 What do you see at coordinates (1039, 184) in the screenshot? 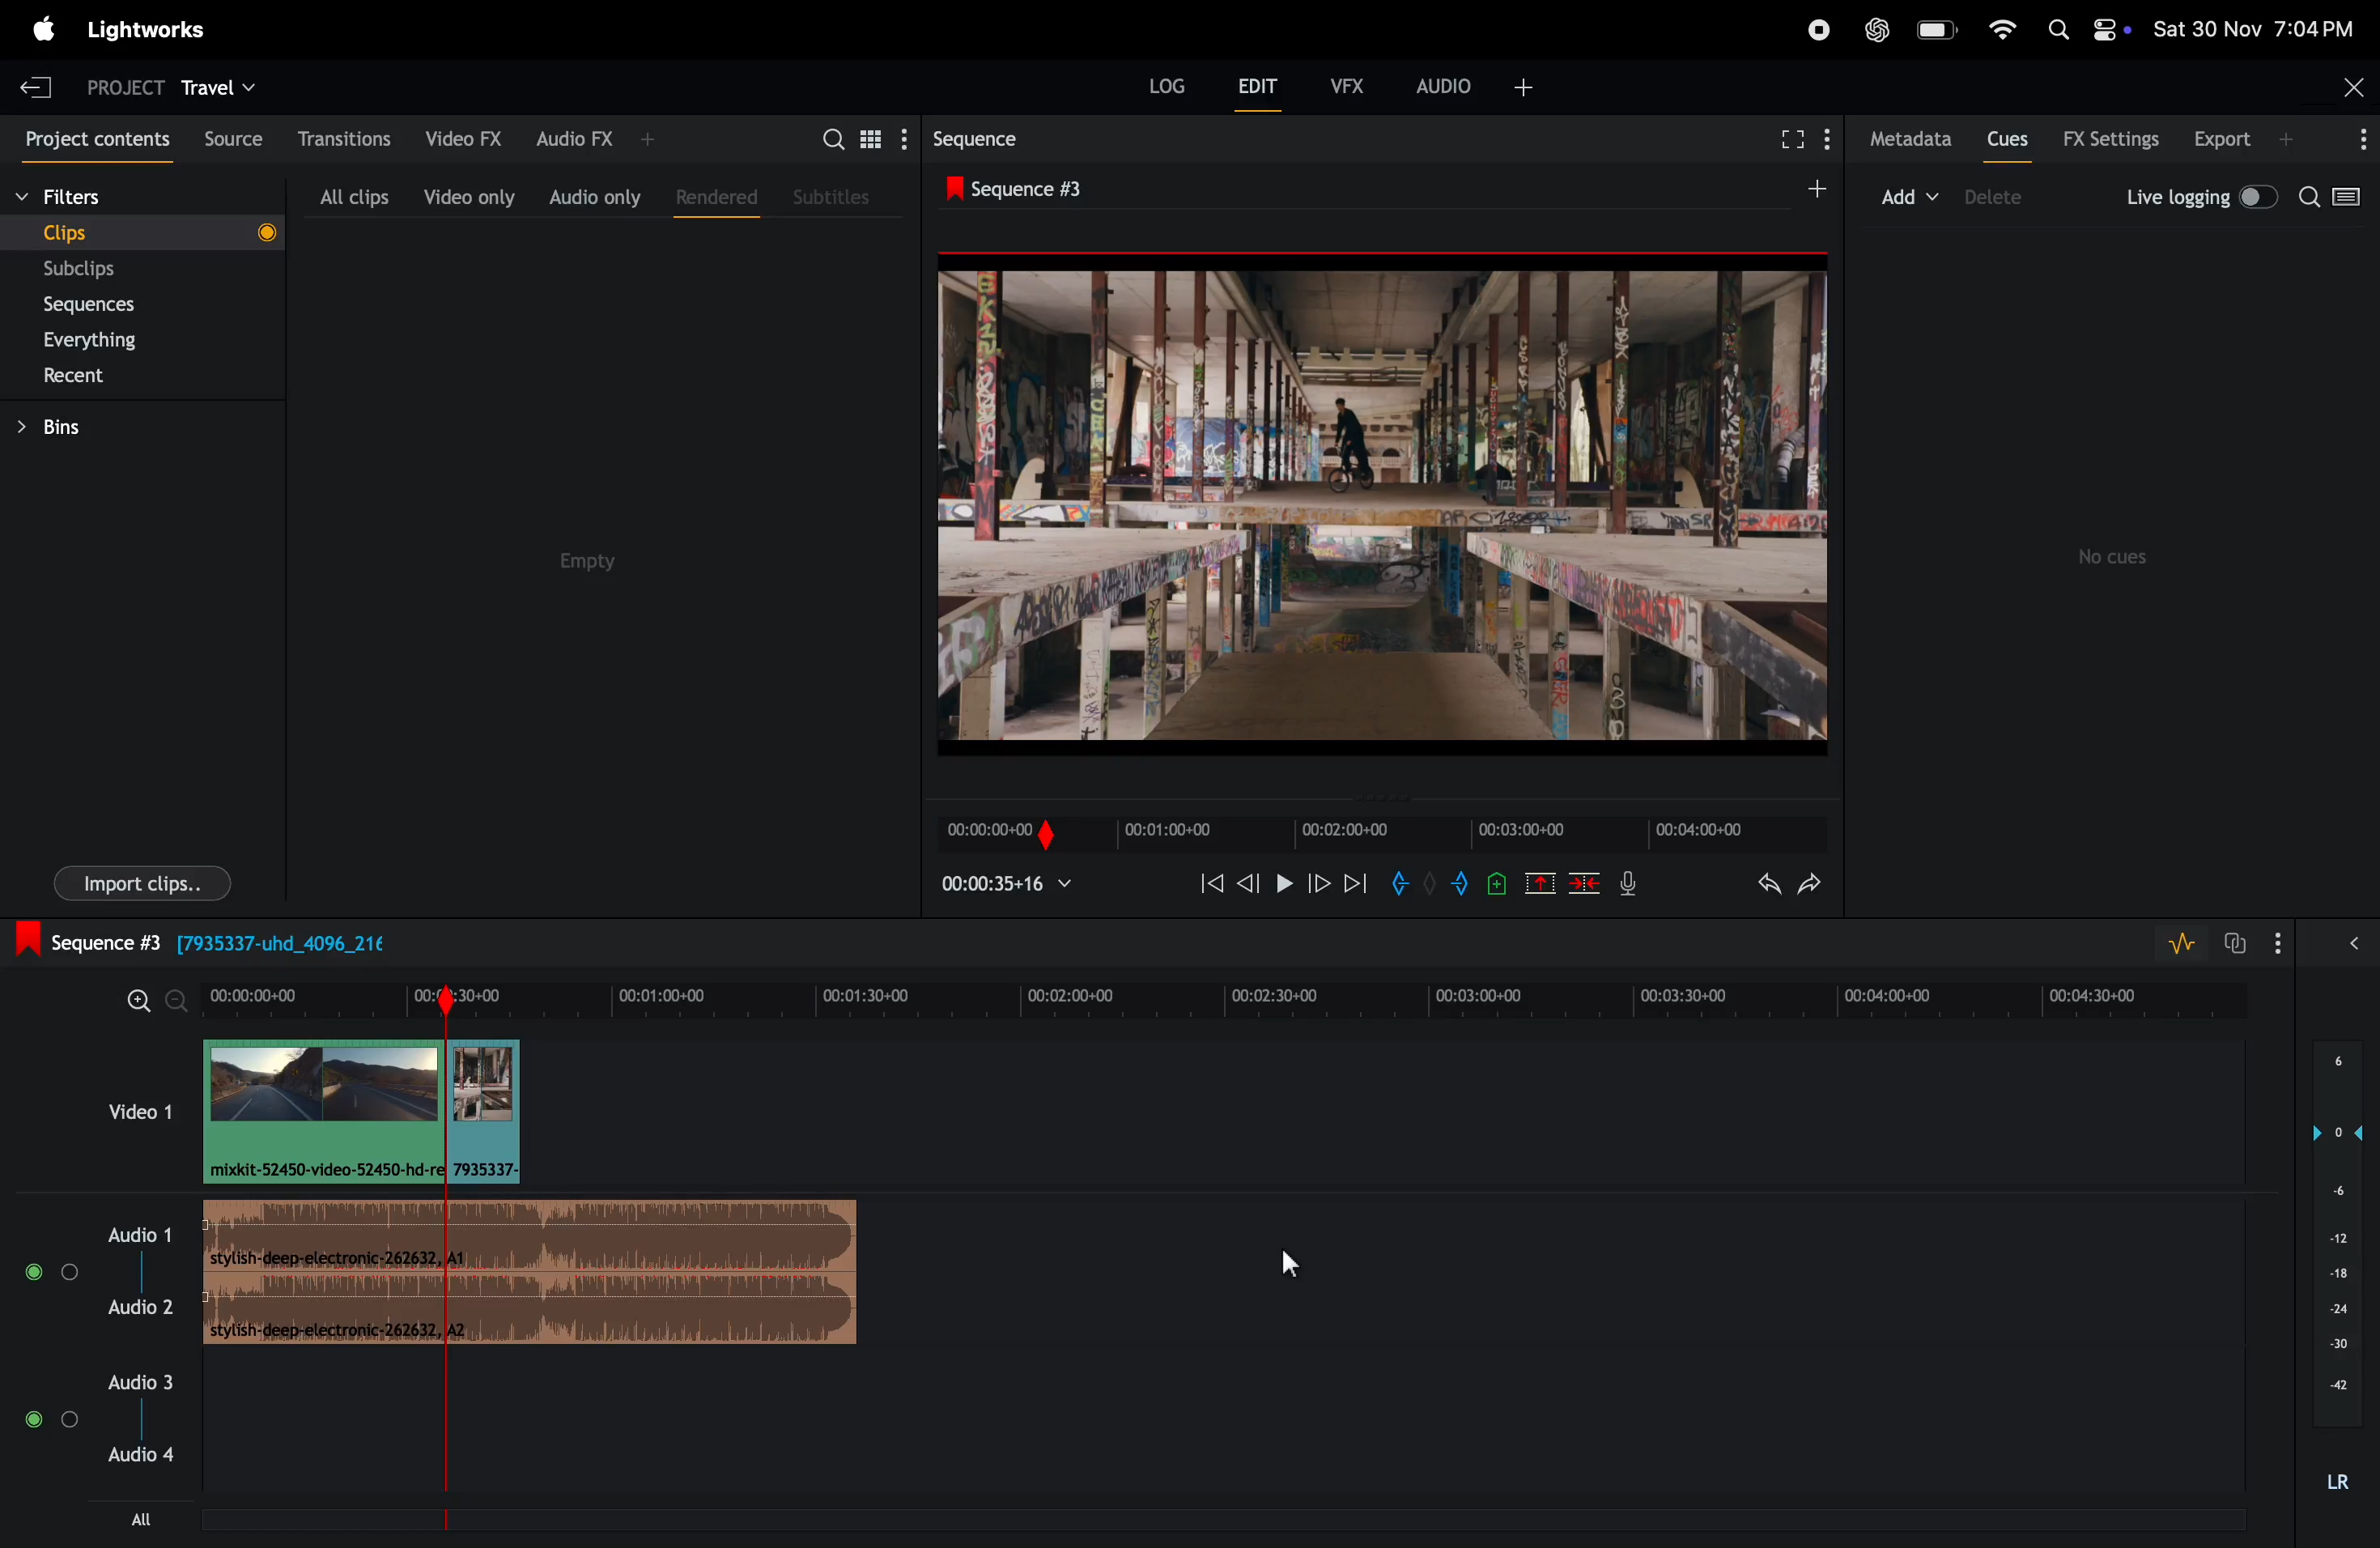
I see `sequence #3` at bounding box center [1039, 184].